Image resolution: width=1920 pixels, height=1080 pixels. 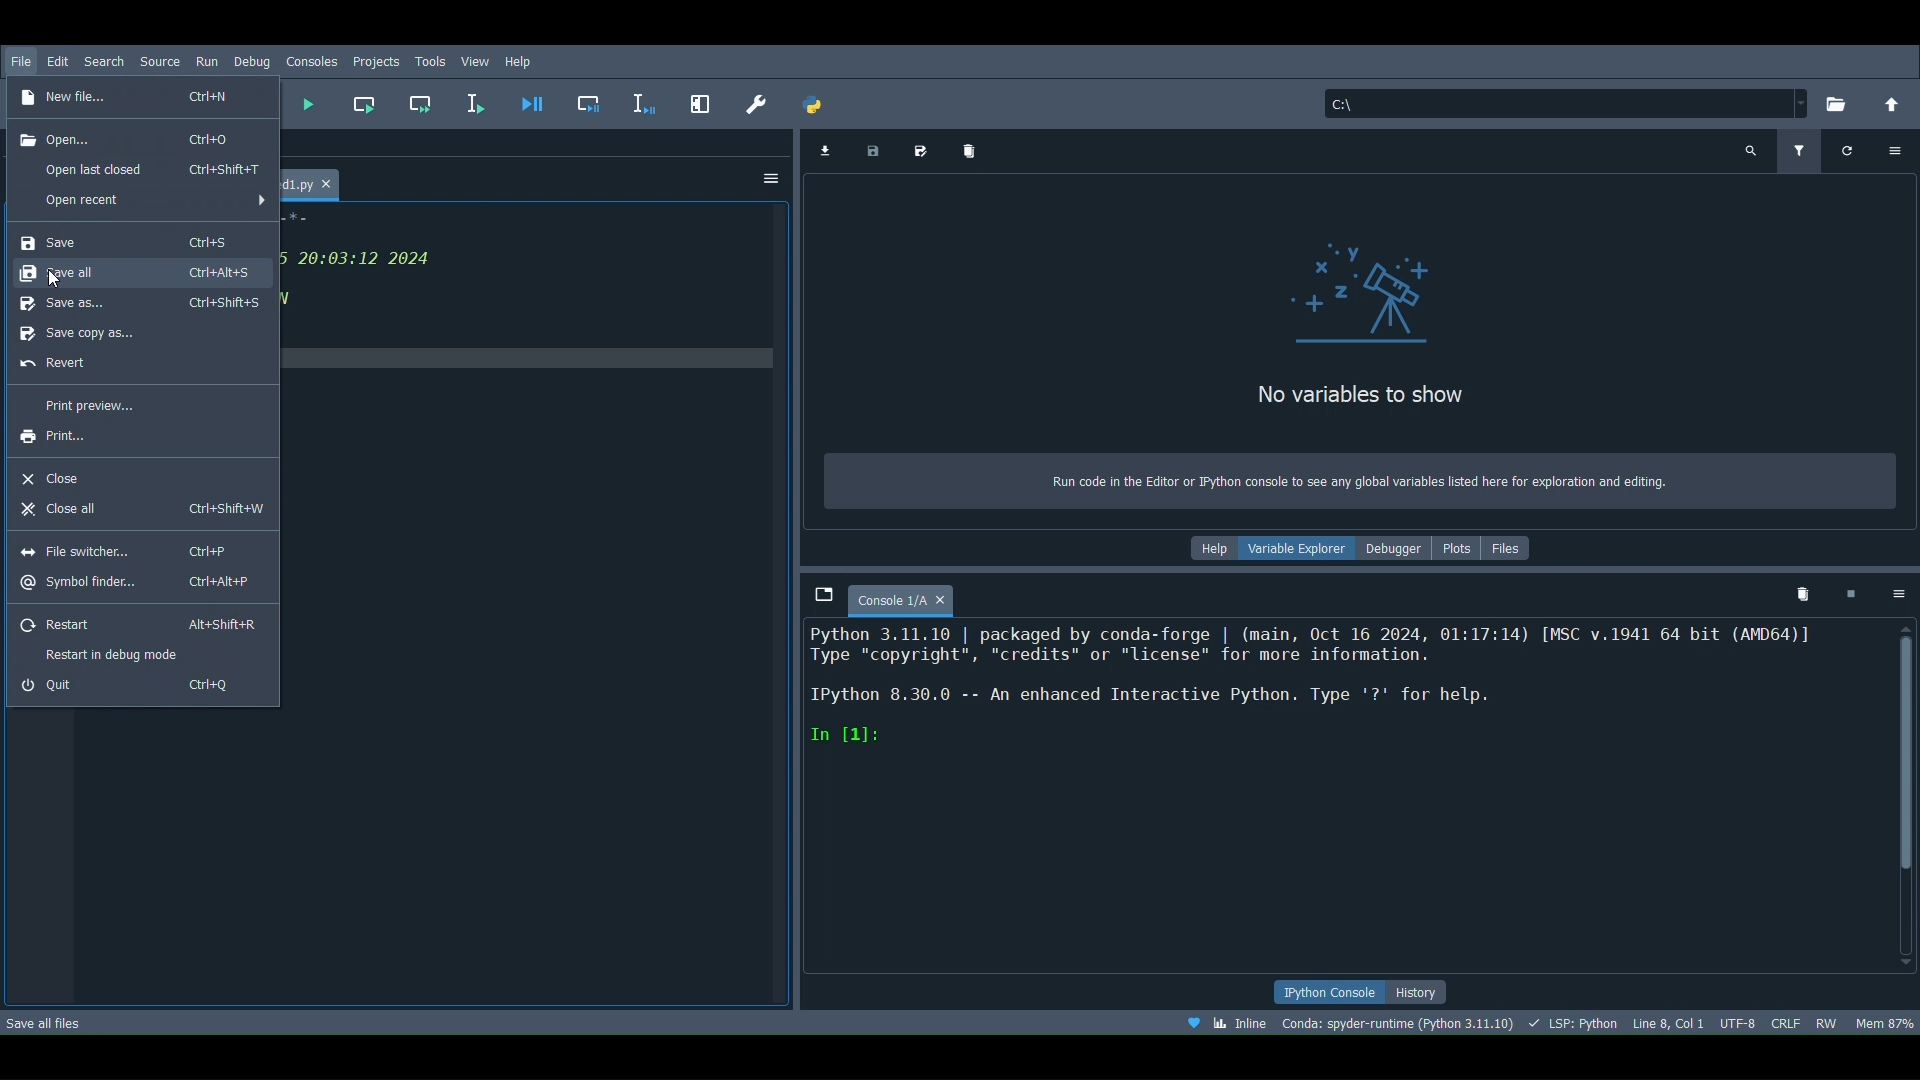 I want to click on icon, so click(x=1357, y=297).